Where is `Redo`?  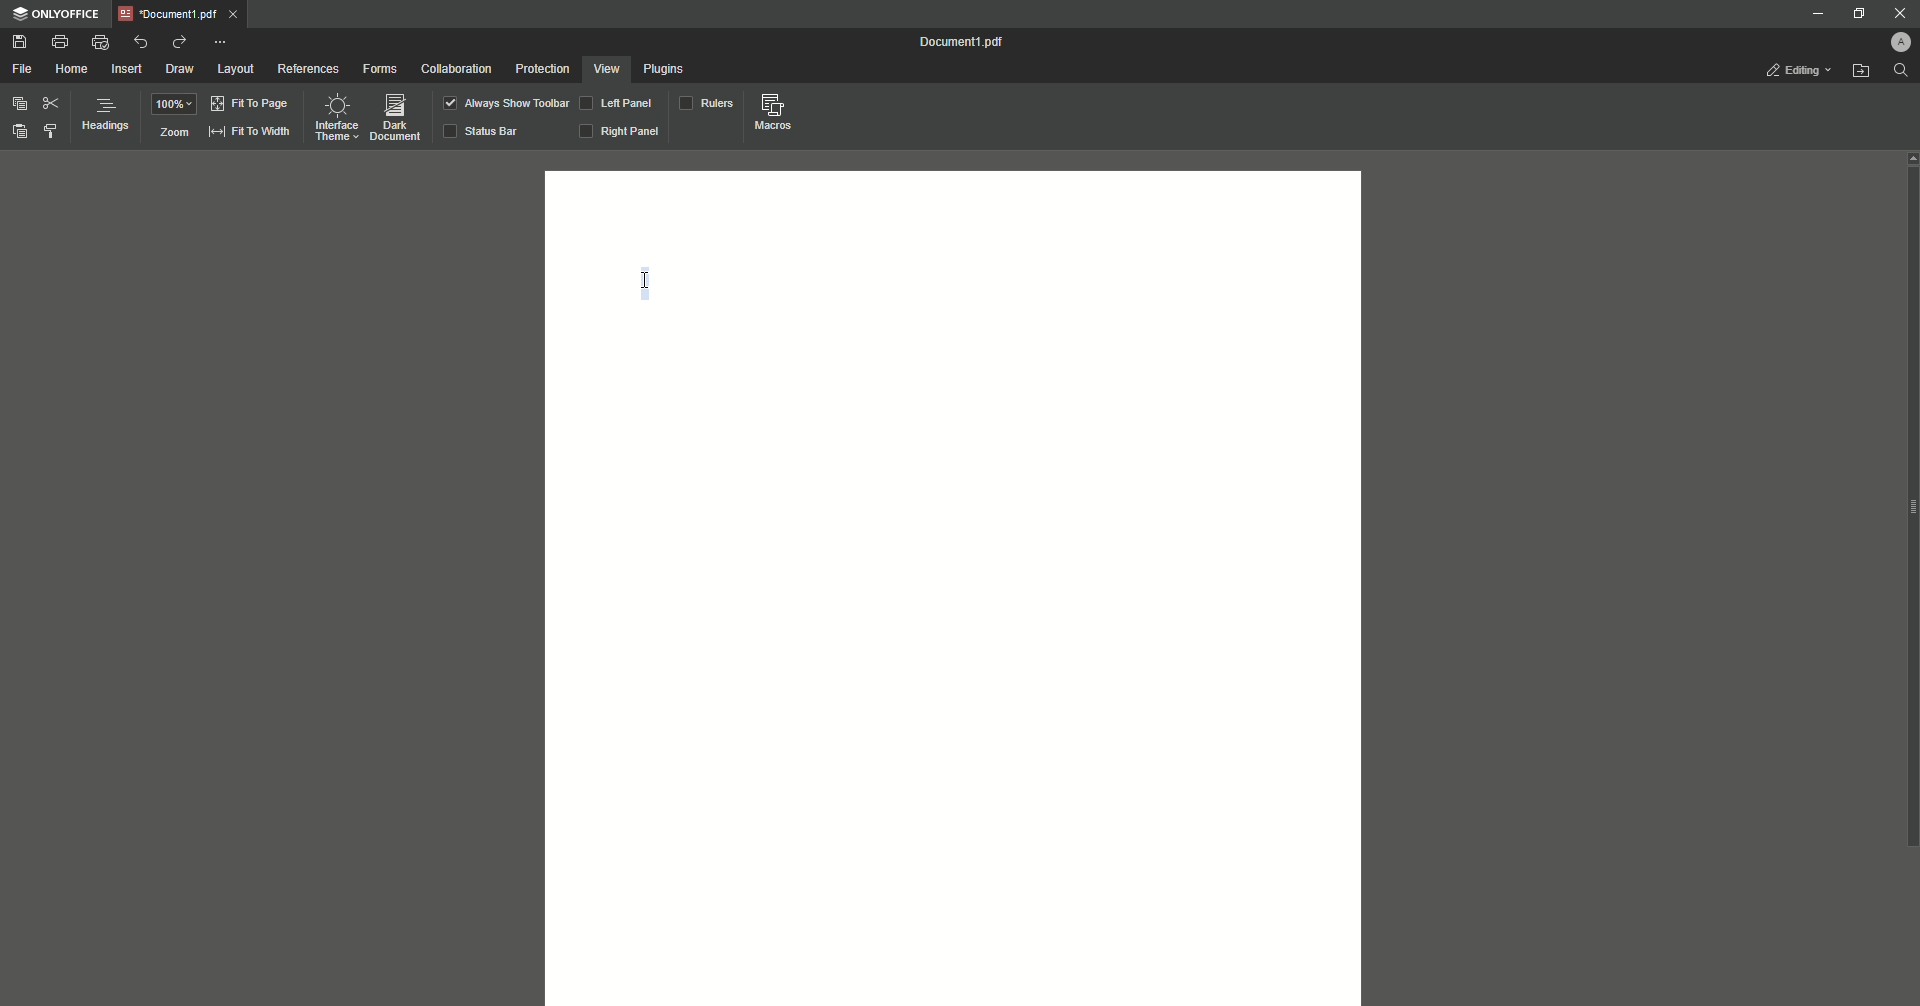
Redo is located at coordinates (179, 42).